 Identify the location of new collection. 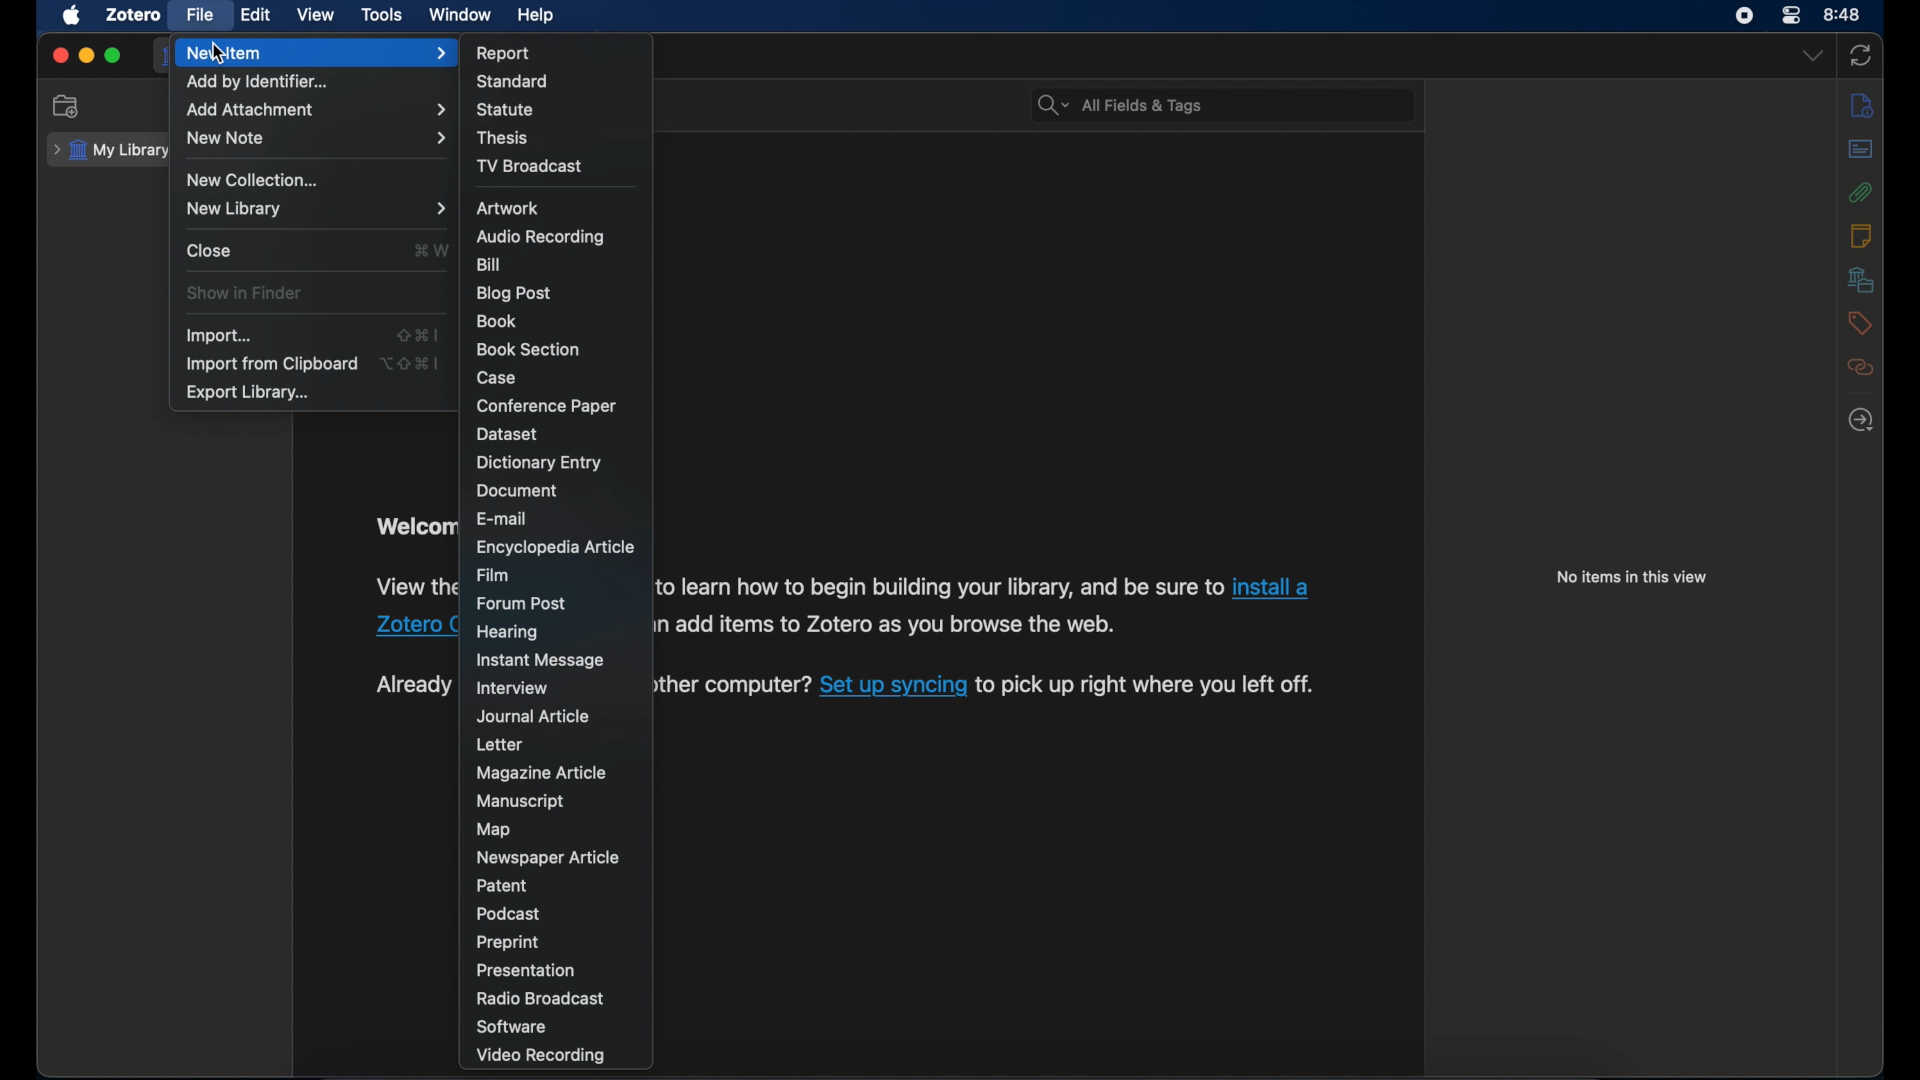
(68, 107).